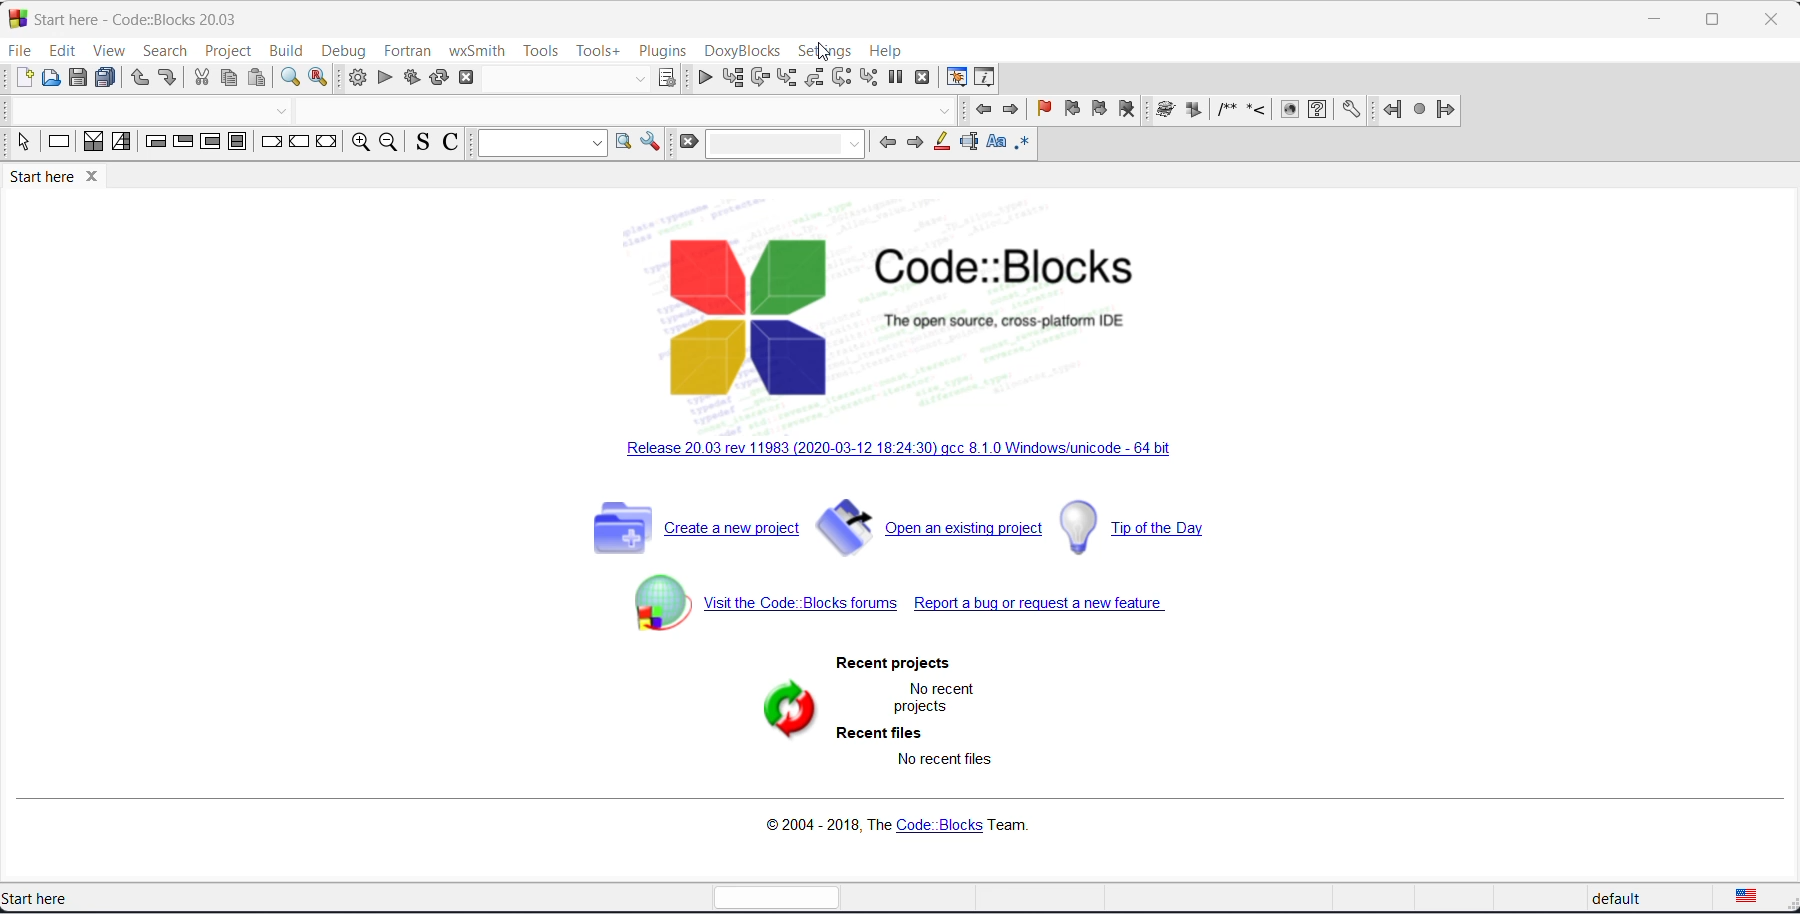  What do you see at coordinates (1655, 20) in the screenshot?
I see `minimize` at bounding box center [1655, 20].